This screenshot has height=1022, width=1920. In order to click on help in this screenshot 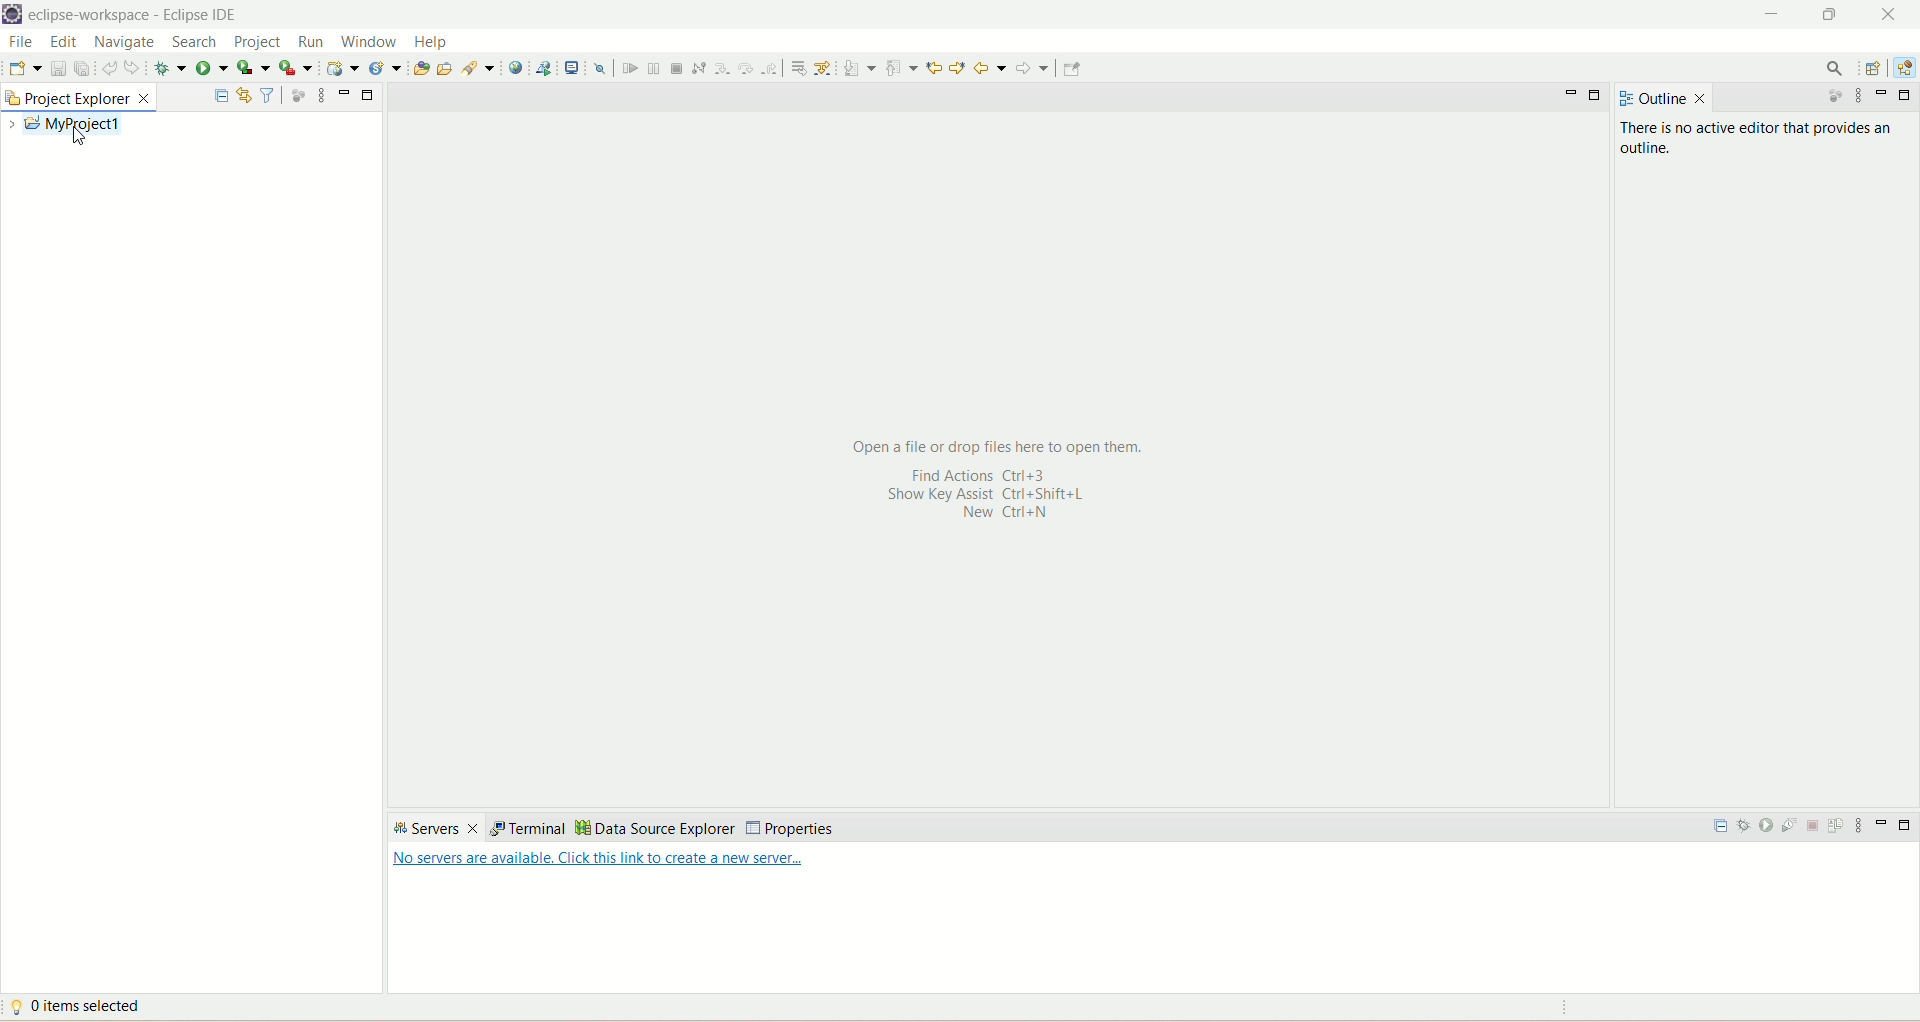, I will do `click(429, 42)`.